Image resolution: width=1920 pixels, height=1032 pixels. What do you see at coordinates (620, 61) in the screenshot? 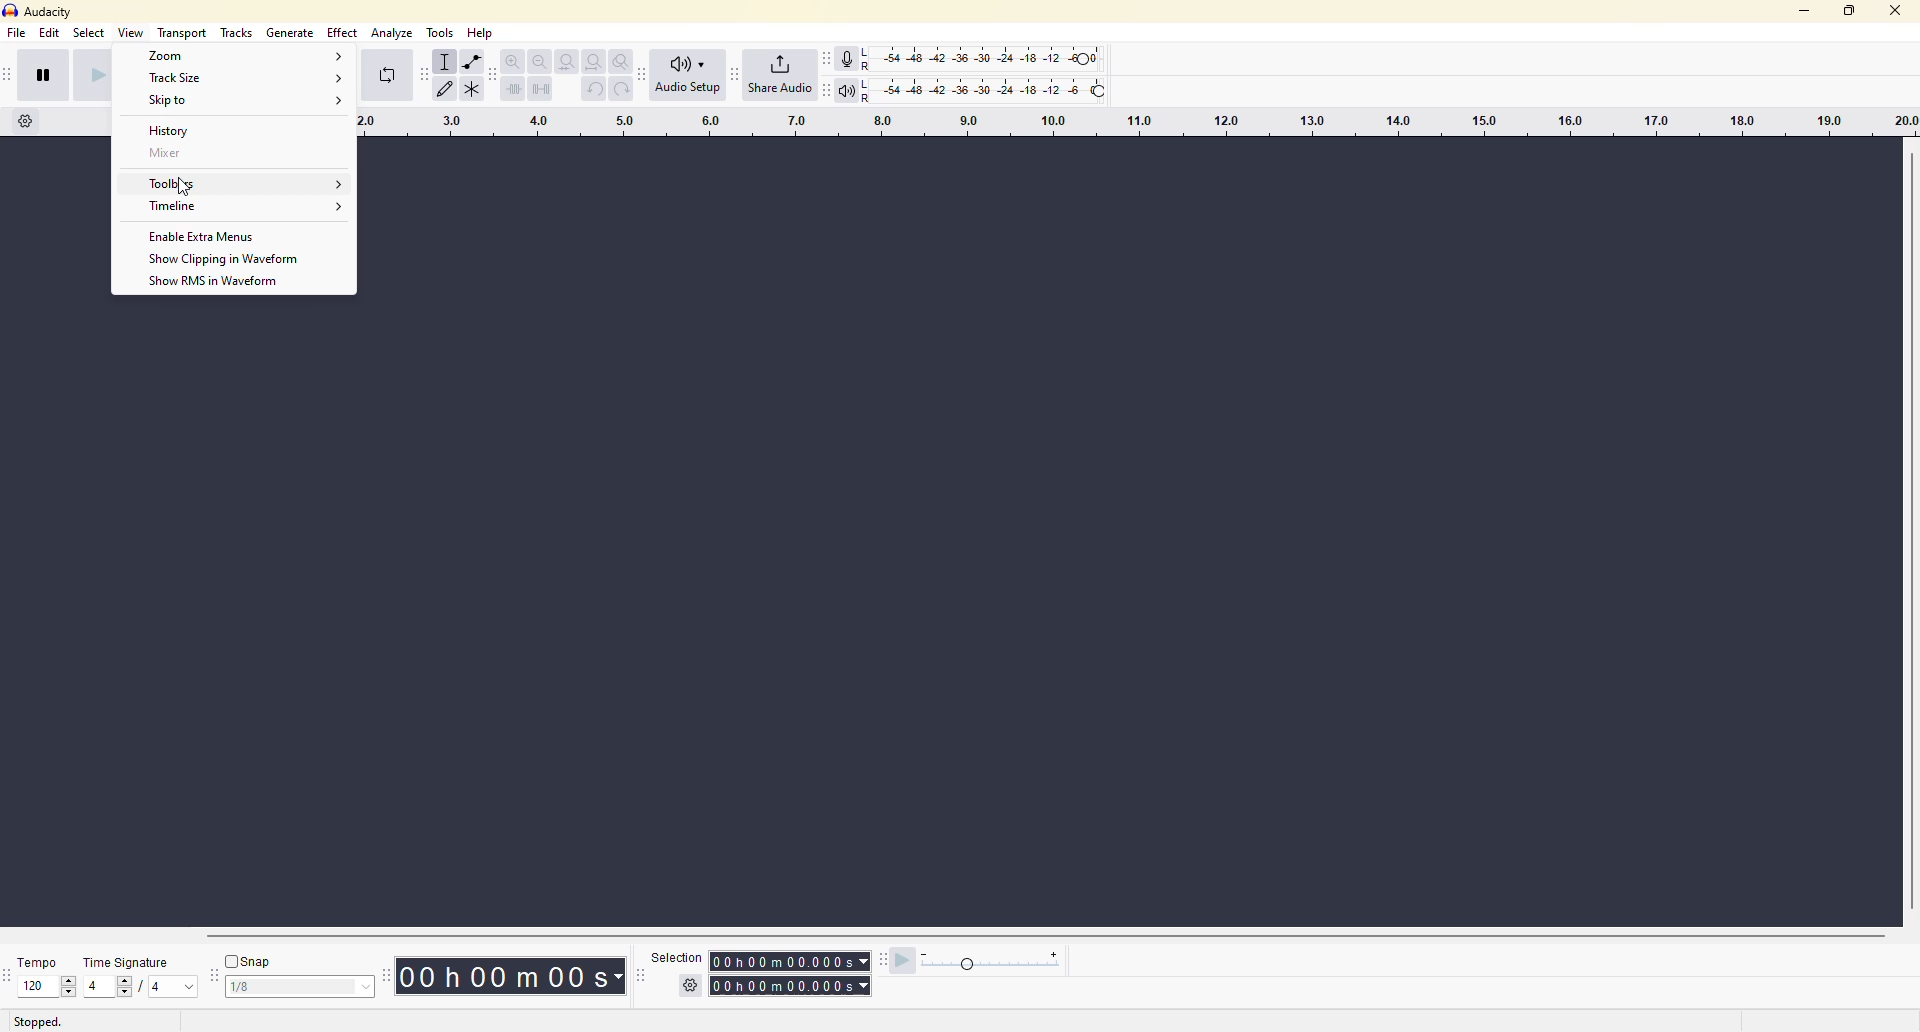
I see `zoom toggle` at bounding box center [620, 61].